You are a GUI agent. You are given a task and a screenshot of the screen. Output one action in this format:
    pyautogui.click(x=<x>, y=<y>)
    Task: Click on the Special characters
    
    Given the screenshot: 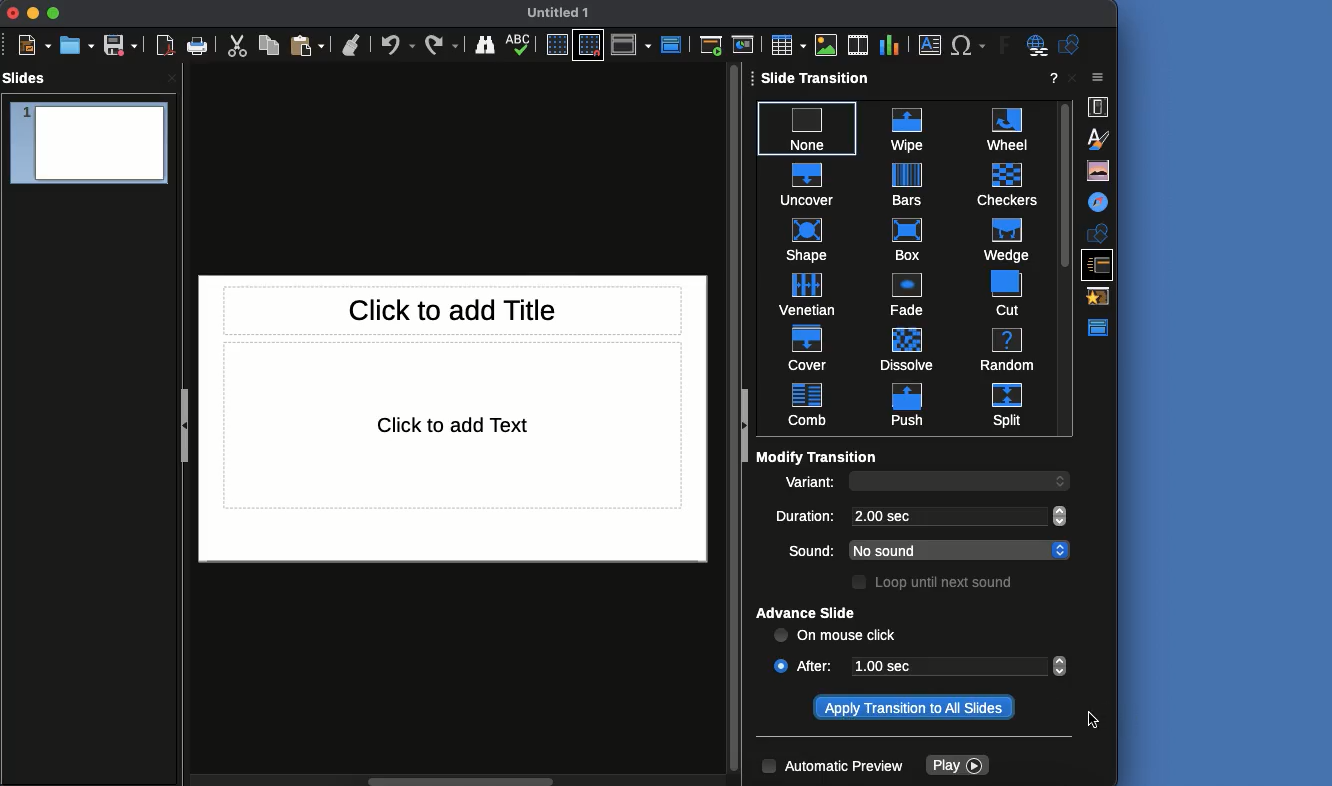 What is the action you would take?
    pyautogui.click(x=968, y=44)
    